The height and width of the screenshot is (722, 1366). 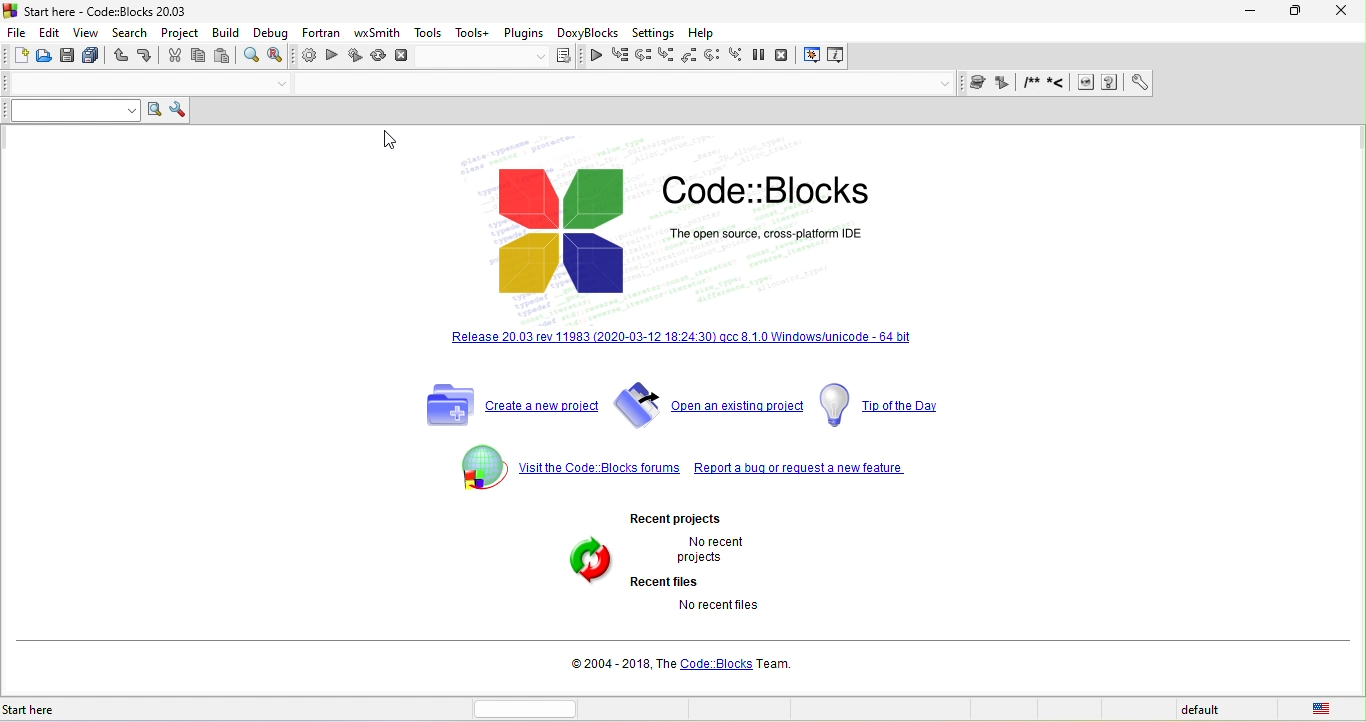 I want to click on no recent projects, so click(x=706, y=551).